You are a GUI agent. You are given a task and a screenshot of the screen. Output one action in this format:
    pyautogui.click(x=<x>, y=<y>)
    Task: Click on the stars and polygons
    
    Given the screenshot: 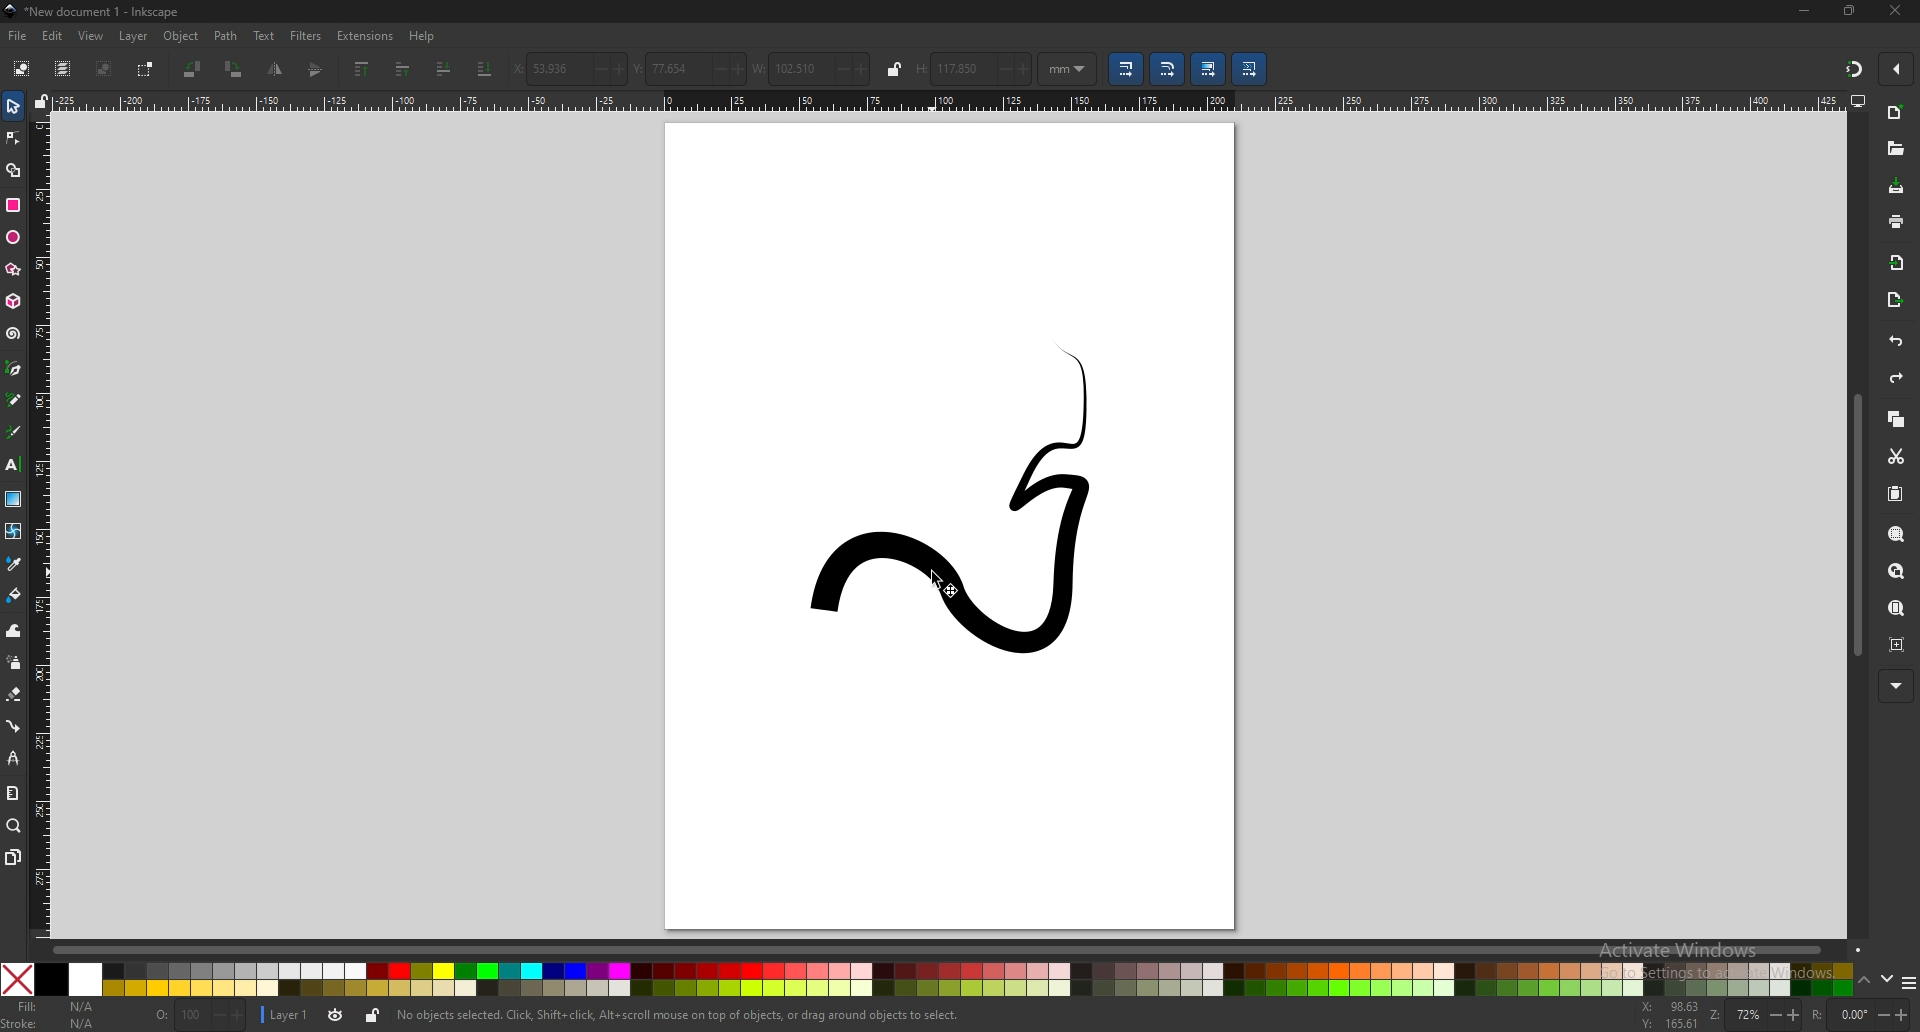 What is the action you would take?
    pyautogui.click(x=13, y=269)
    